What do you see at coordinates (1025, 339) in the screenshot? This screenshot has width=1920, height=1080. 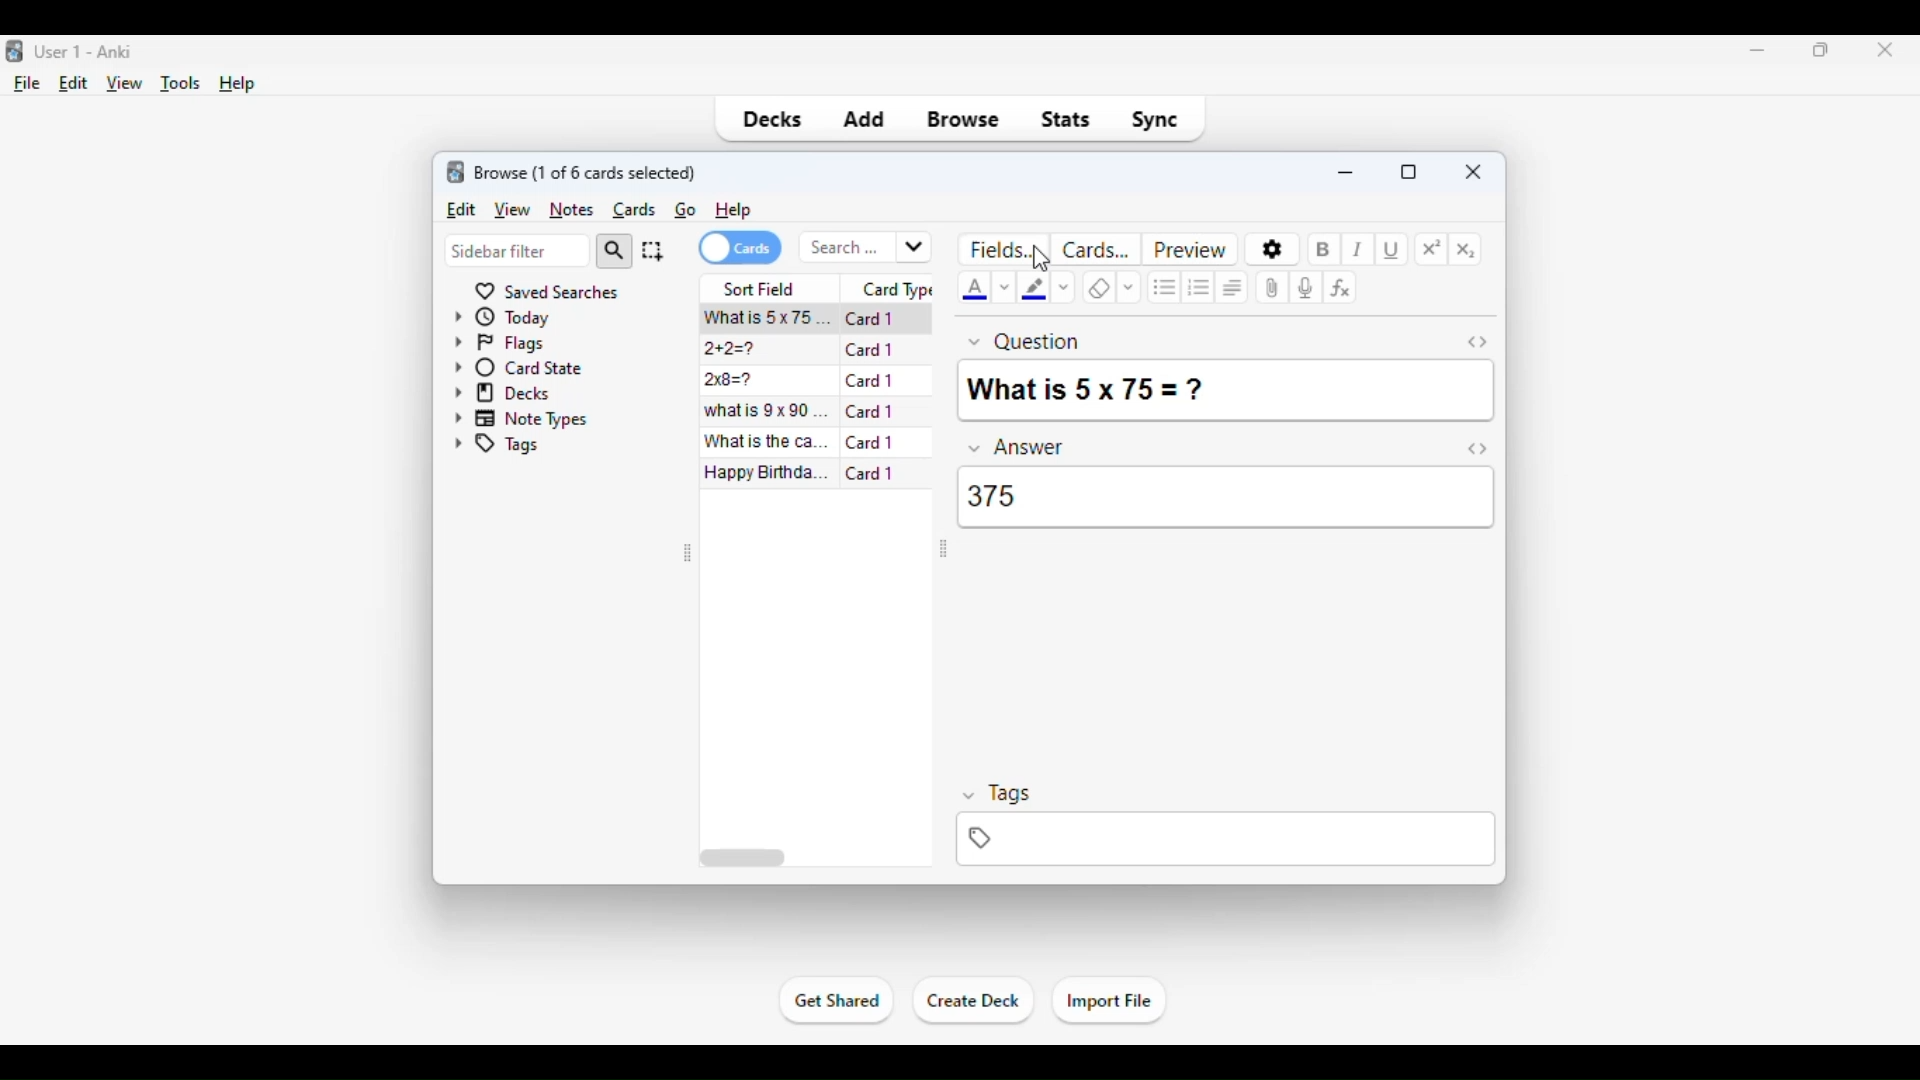 I see `question 1` at bounding box center [1025, 339].